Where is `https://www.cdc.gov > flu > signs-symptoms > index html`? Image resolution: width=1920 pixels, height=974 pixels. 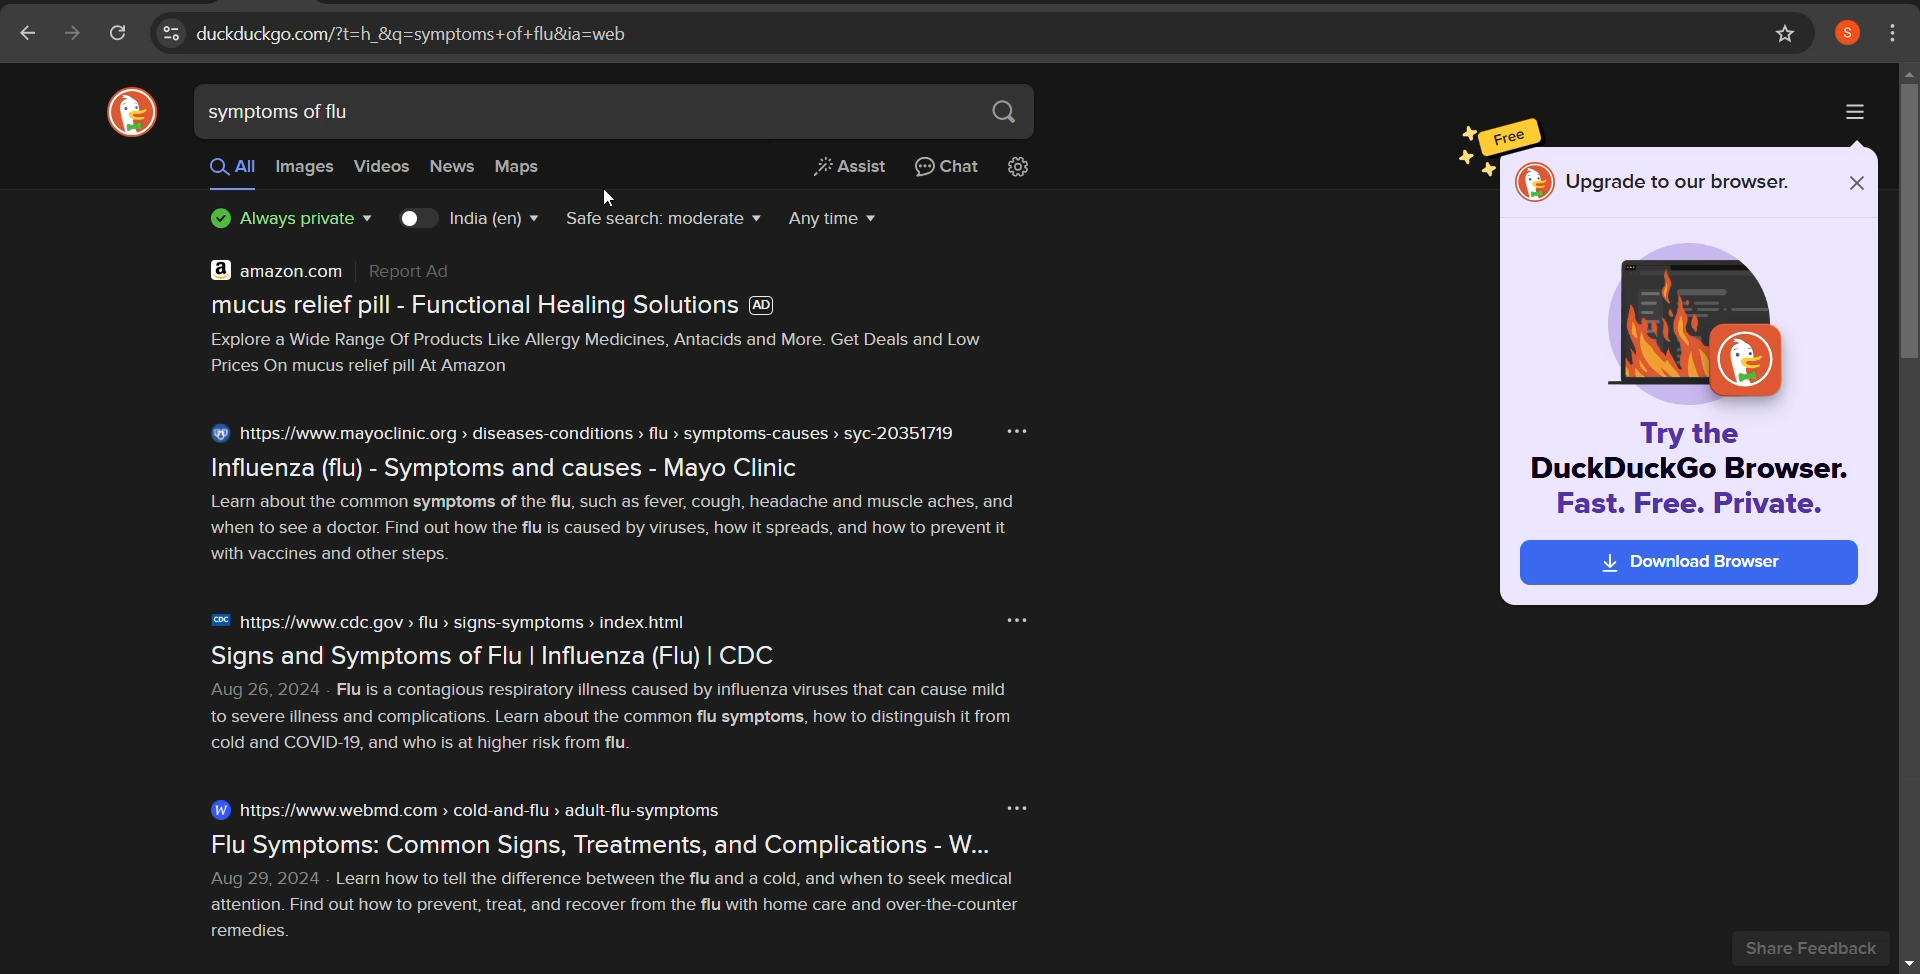 https://www.cdc.gov > flu > signs-symptoms > index html is located at coordinates (455, 620).